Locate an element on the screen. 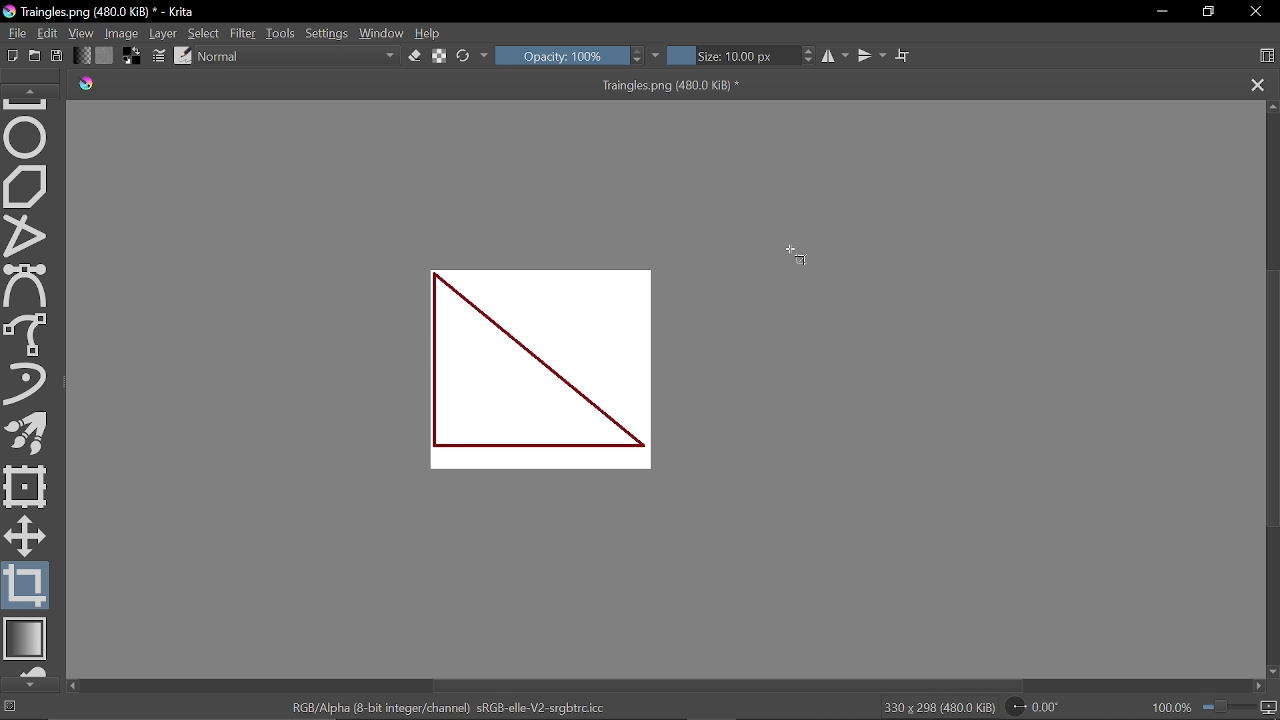 The height and width of the screenshot is (720, 1280). Traingles.png (960.0 KiB) - Krita is located at coordinates (99, 13).